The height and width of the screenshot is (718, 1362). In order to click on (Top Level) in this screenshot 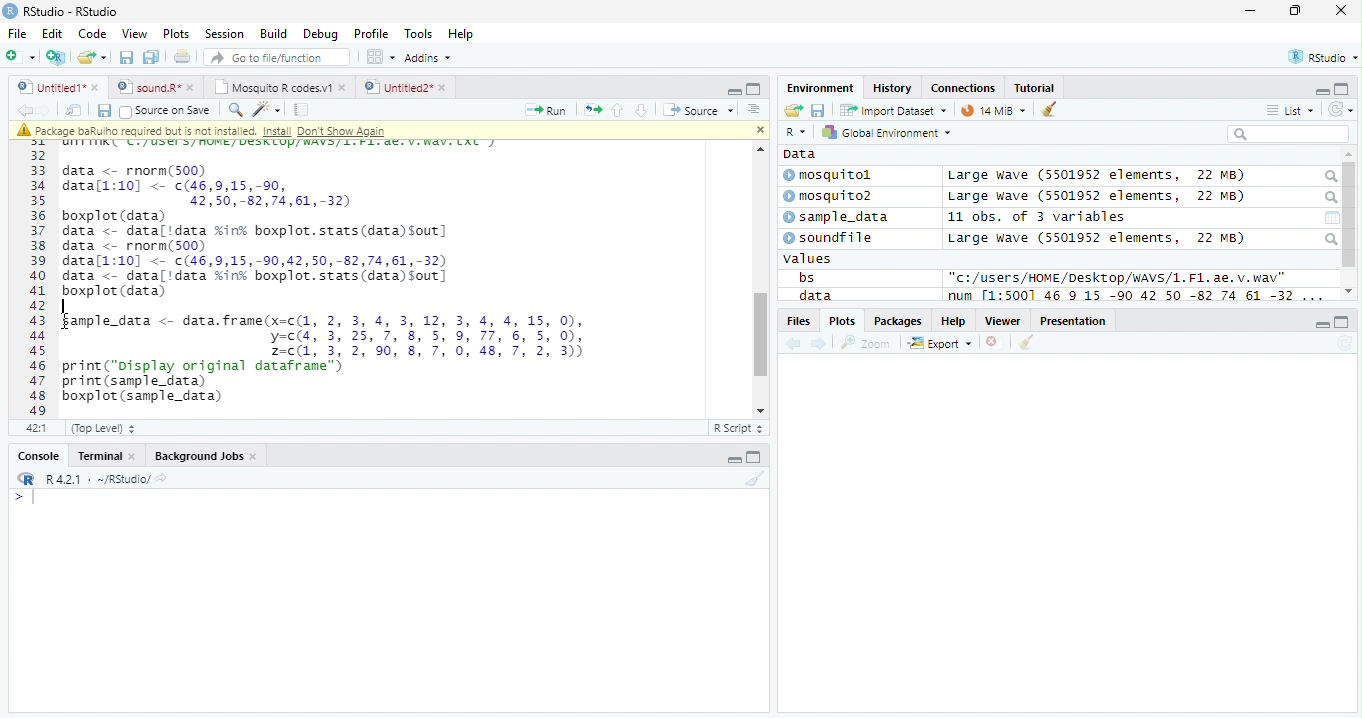, I will do `click(103, 429)`.